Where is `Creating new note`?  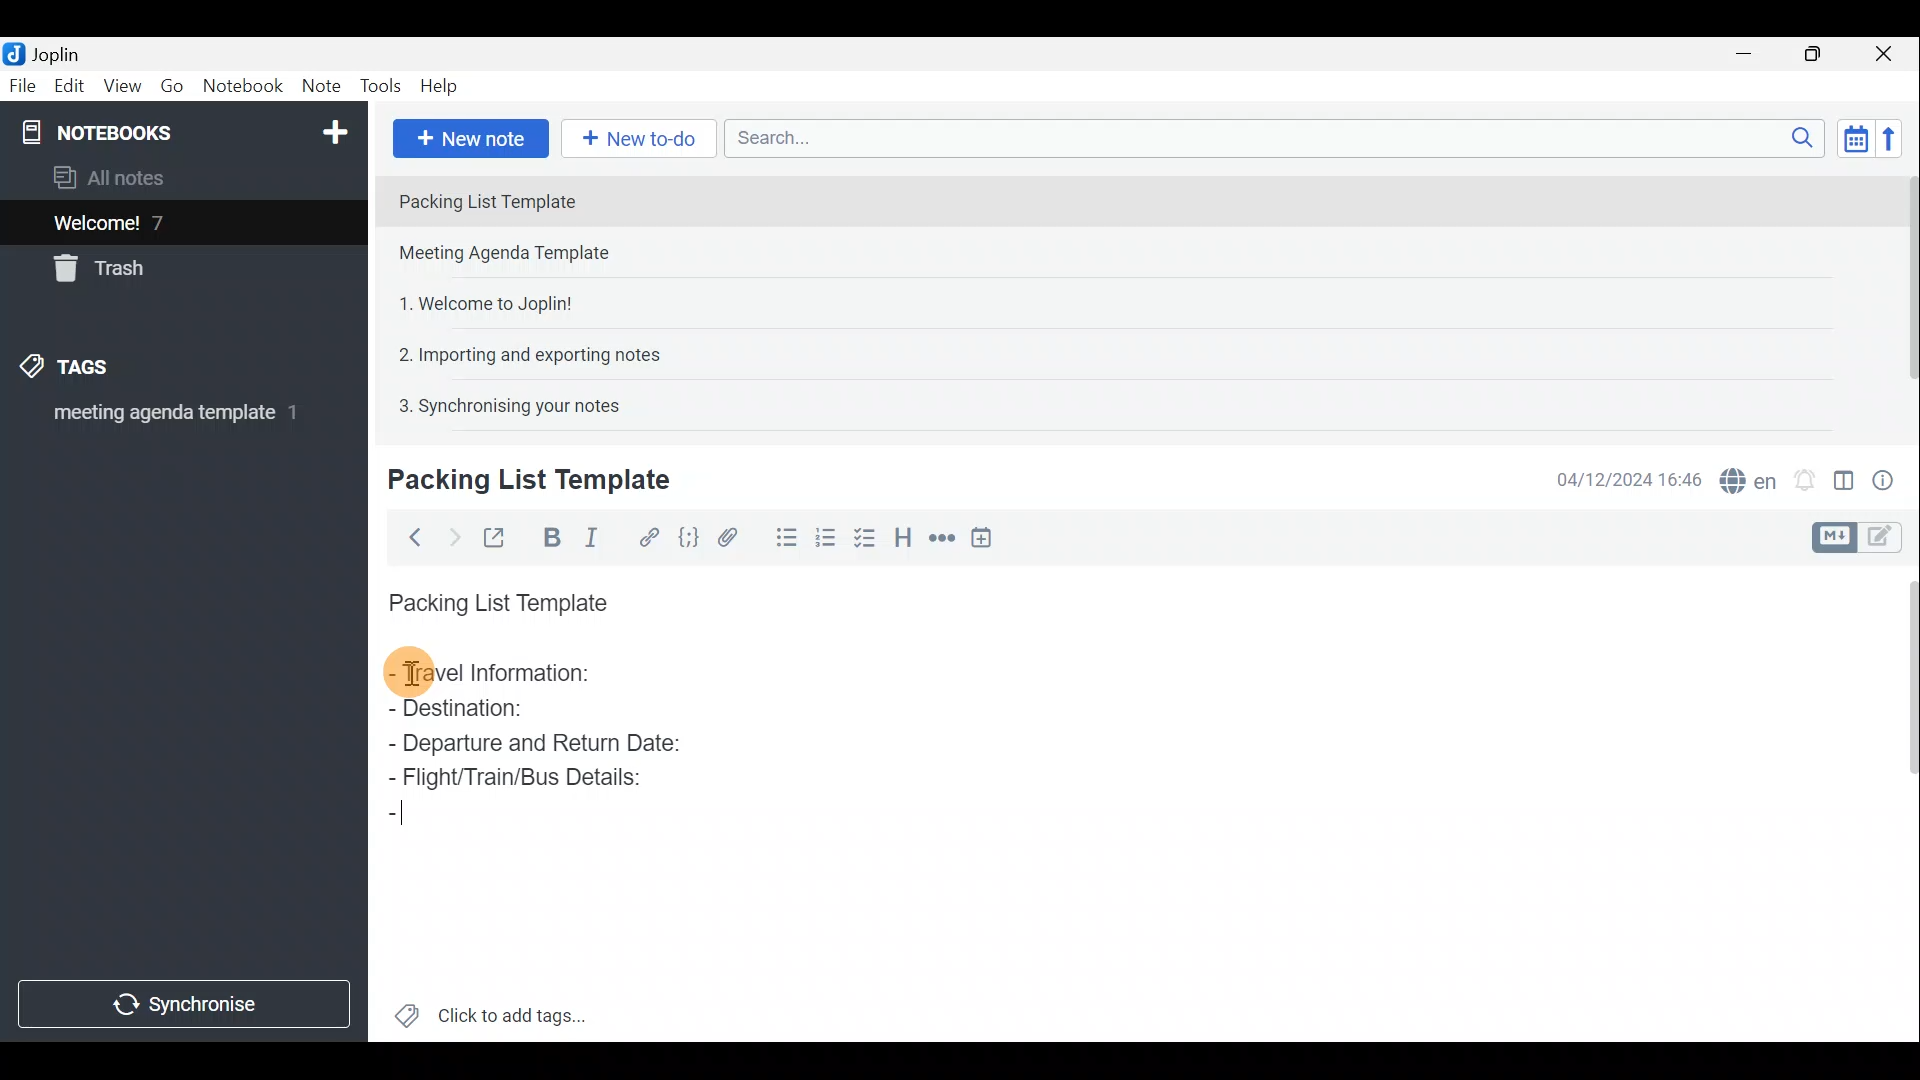 Creating new note is located at coordinates (517, 481).